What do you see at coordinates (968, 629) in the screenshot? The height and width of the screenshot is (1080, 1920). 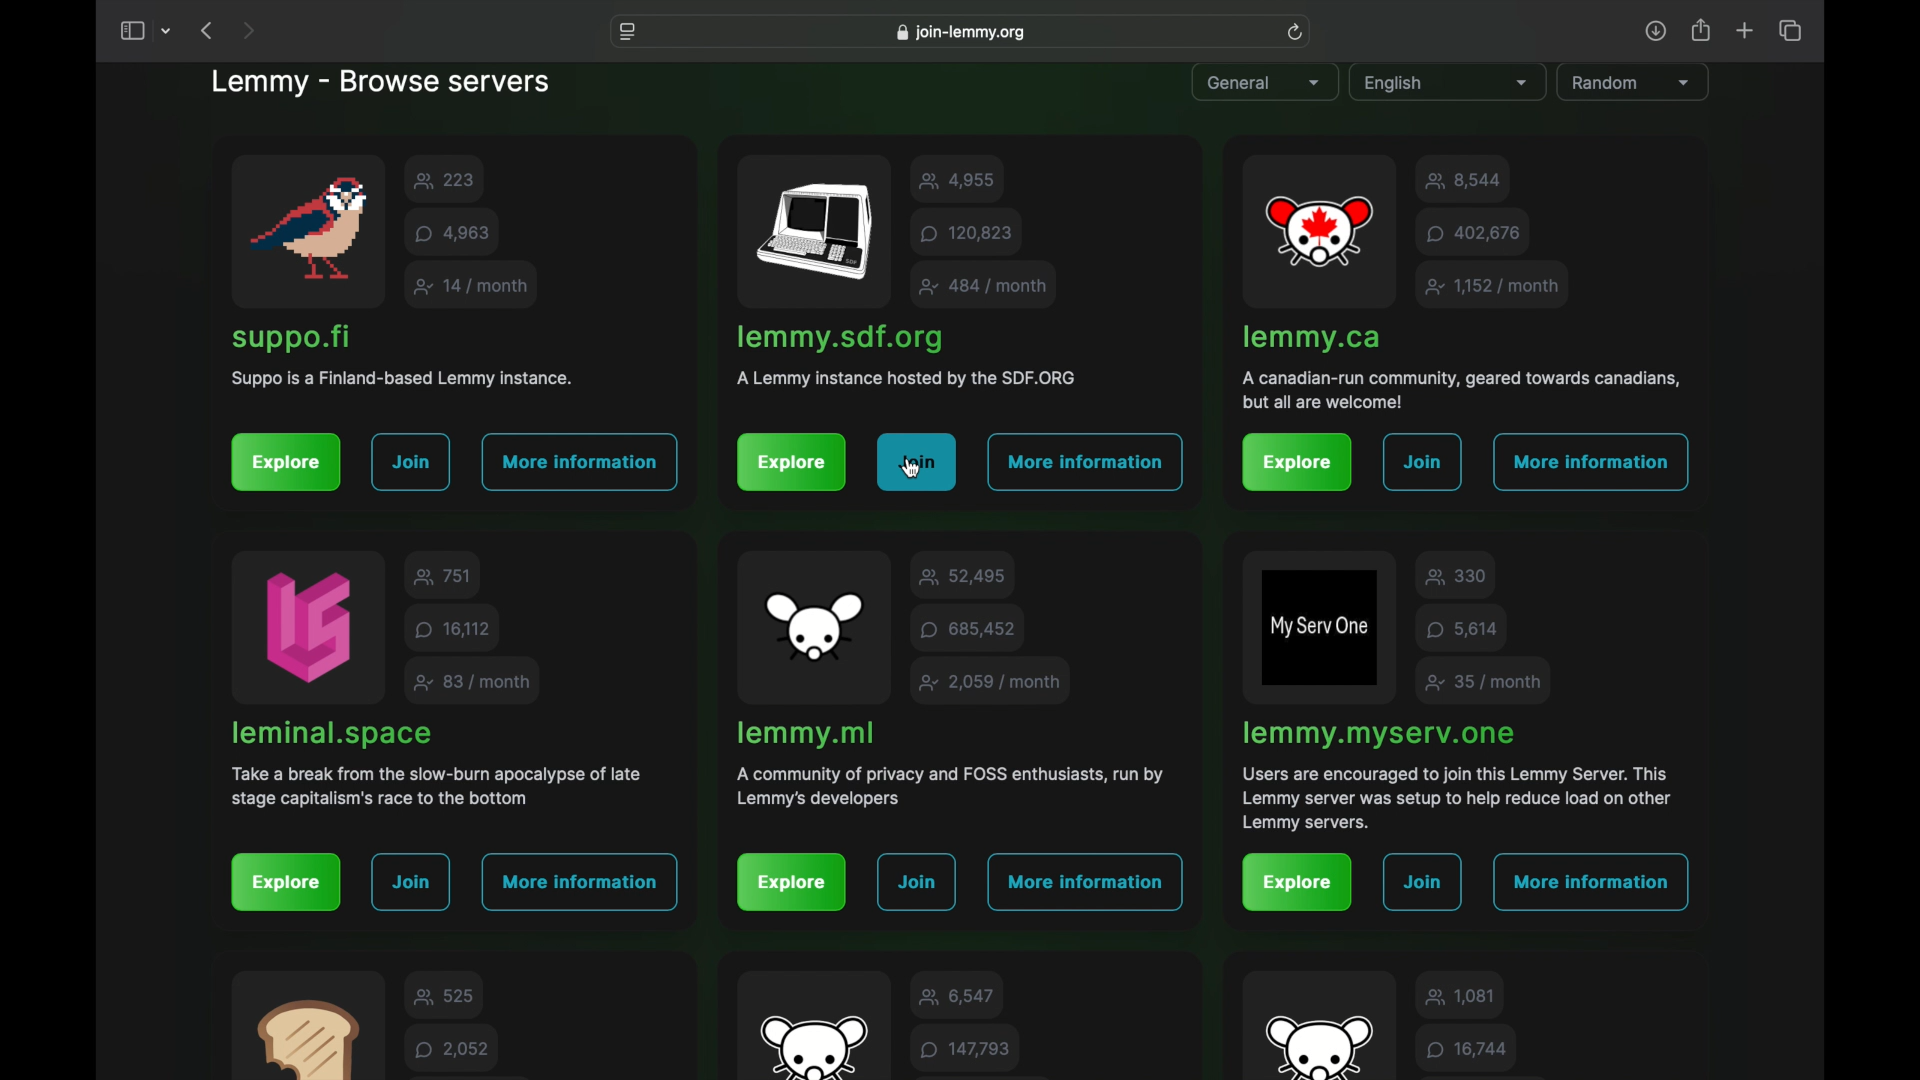 I see `comments` at bounding box center [968, 629].